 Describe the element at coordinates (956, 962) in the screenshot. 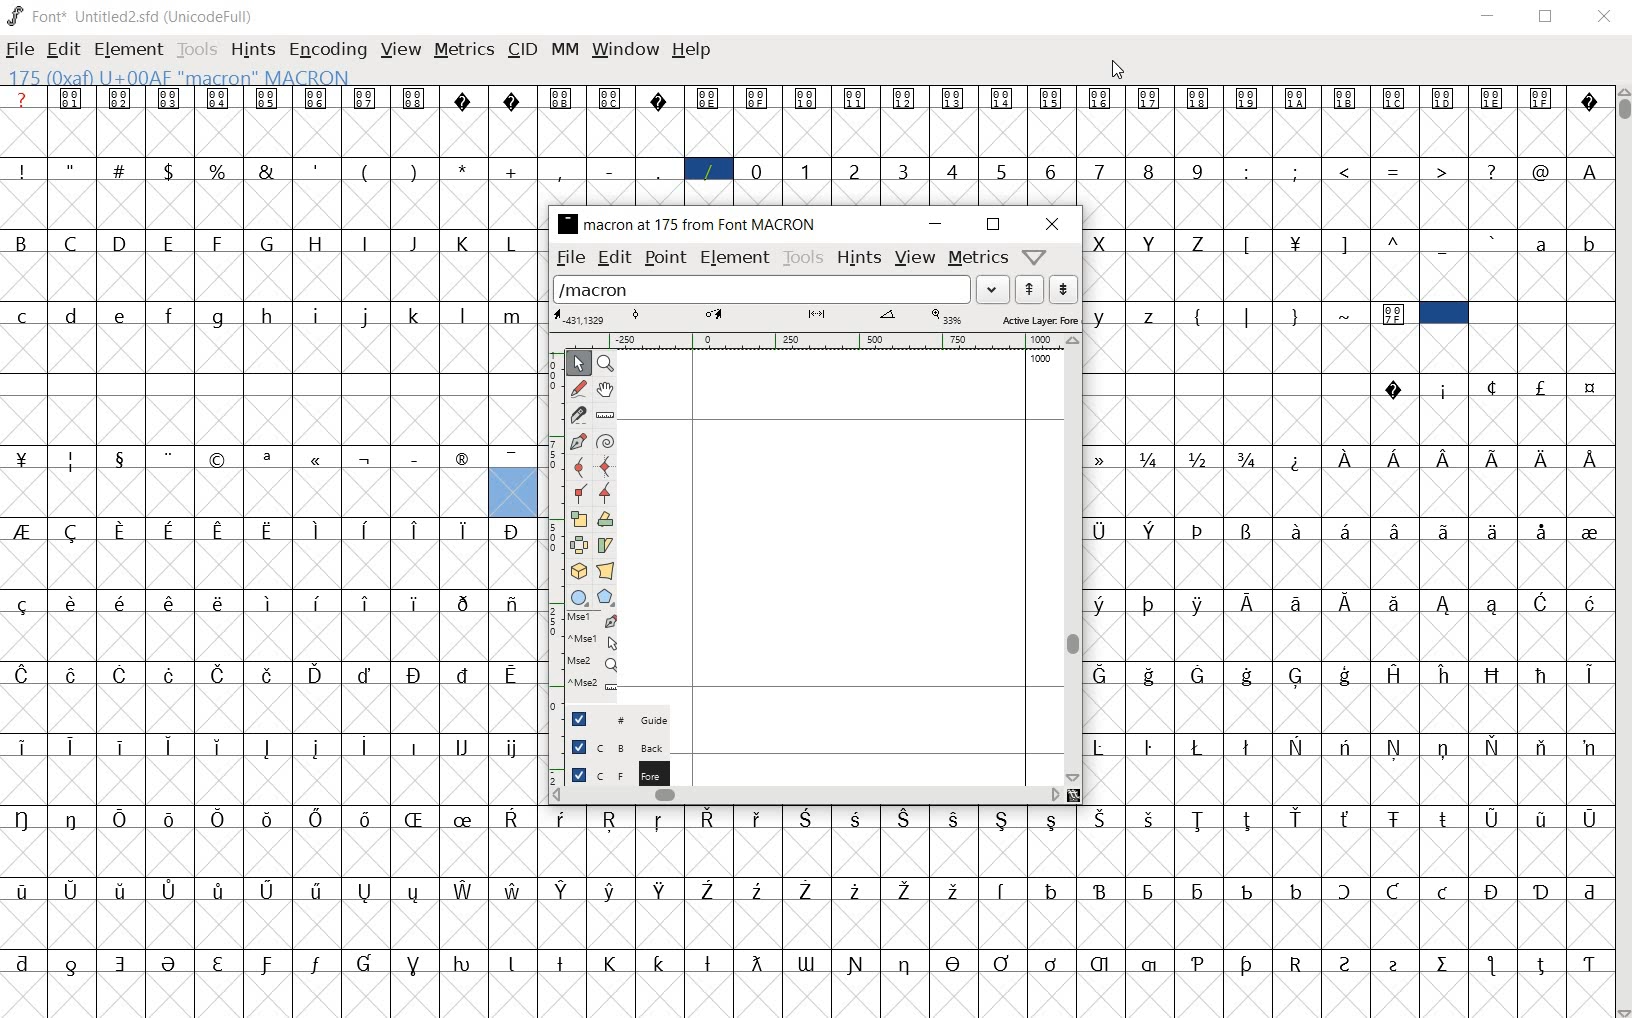

I see `Symbol` at that location.